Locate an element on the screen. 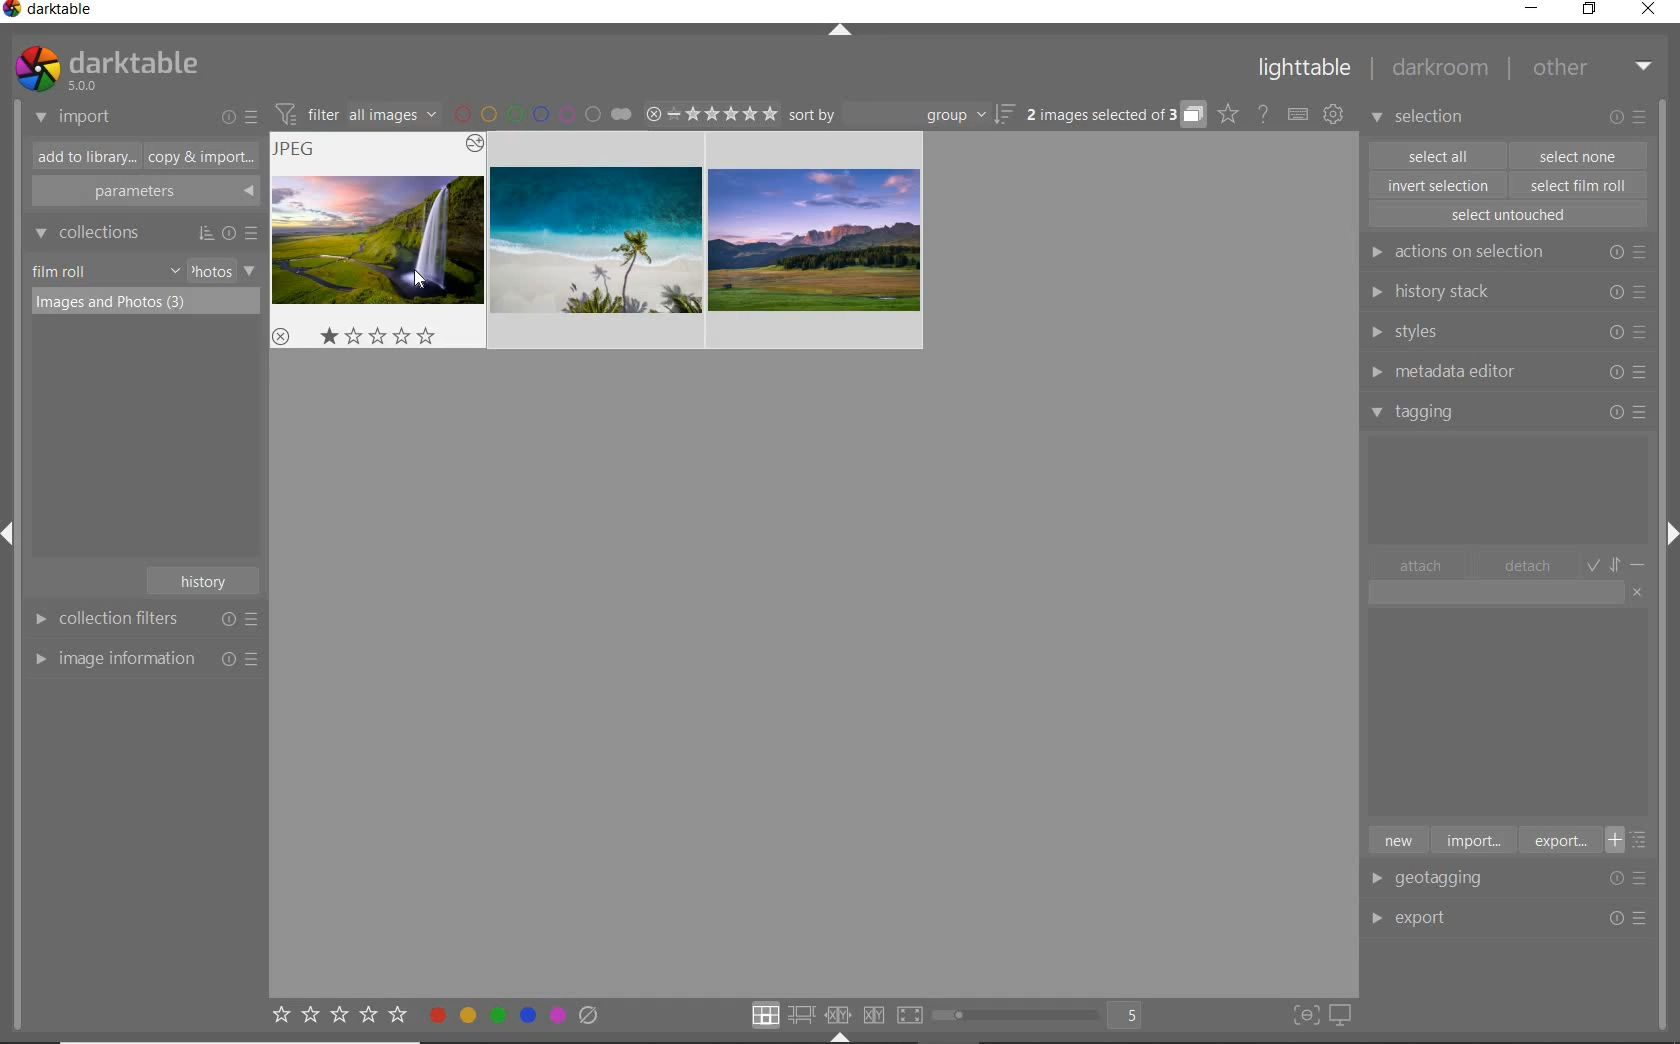 The height and width of the screenshot is (1044, 1680). help online is located at coordinates (1263, 113).